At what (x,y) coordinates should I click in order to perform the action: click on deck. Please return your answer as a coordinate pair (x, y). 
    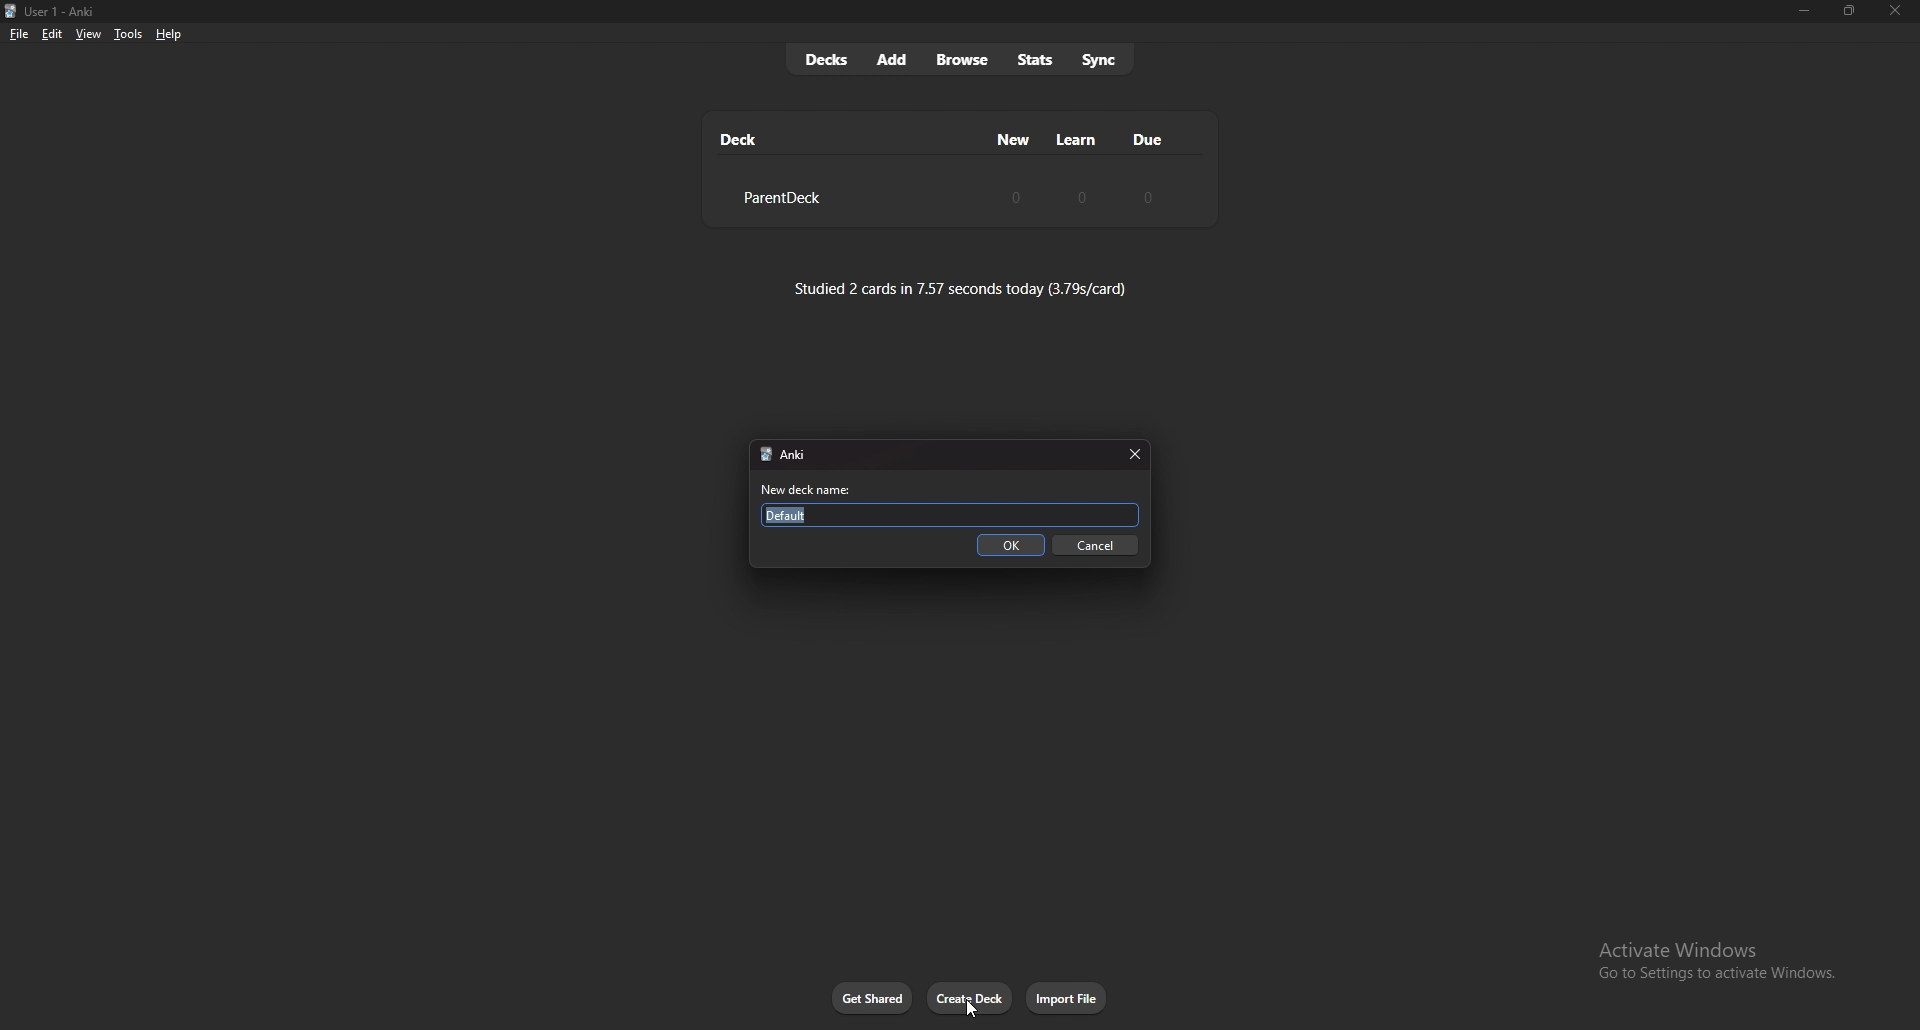
    Looking at the image, I should click on (740, 139).